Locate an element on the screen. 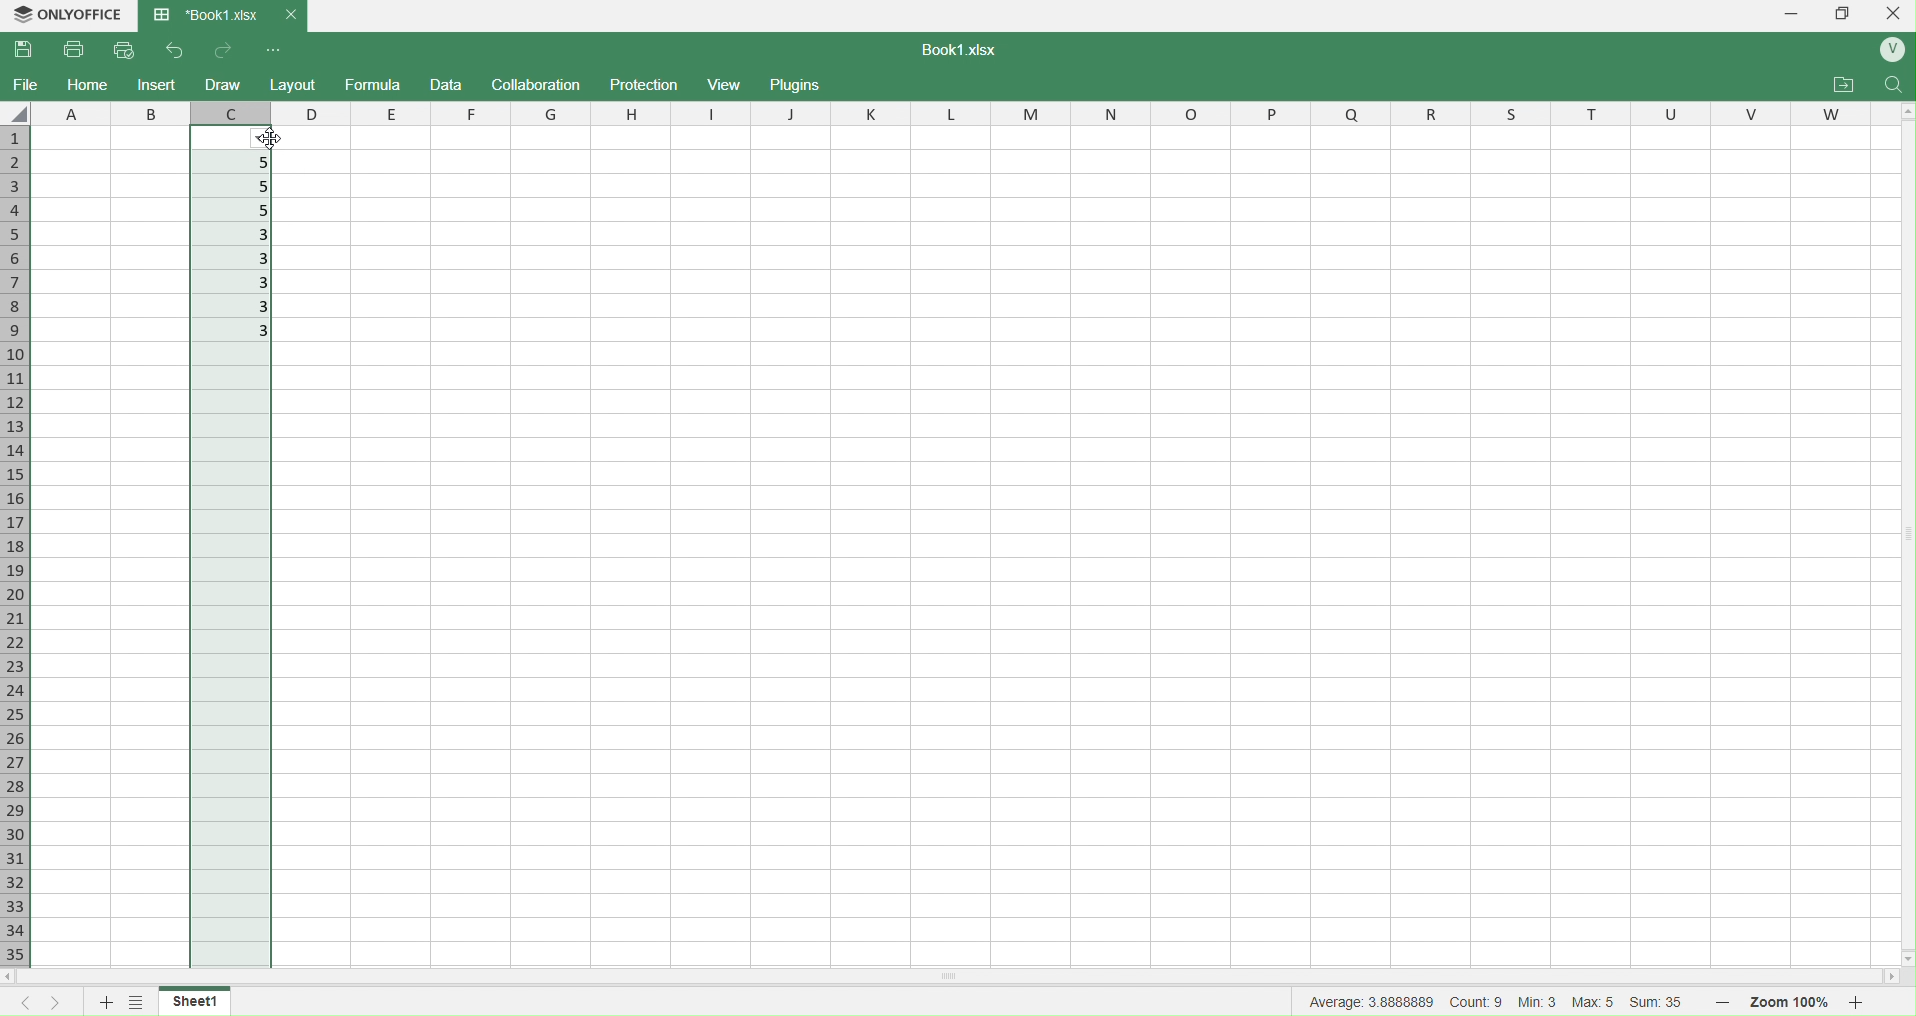 Image resolution: width=1916 pixels, height=1016 pixels. Find is located at coordinates (1891, 86).